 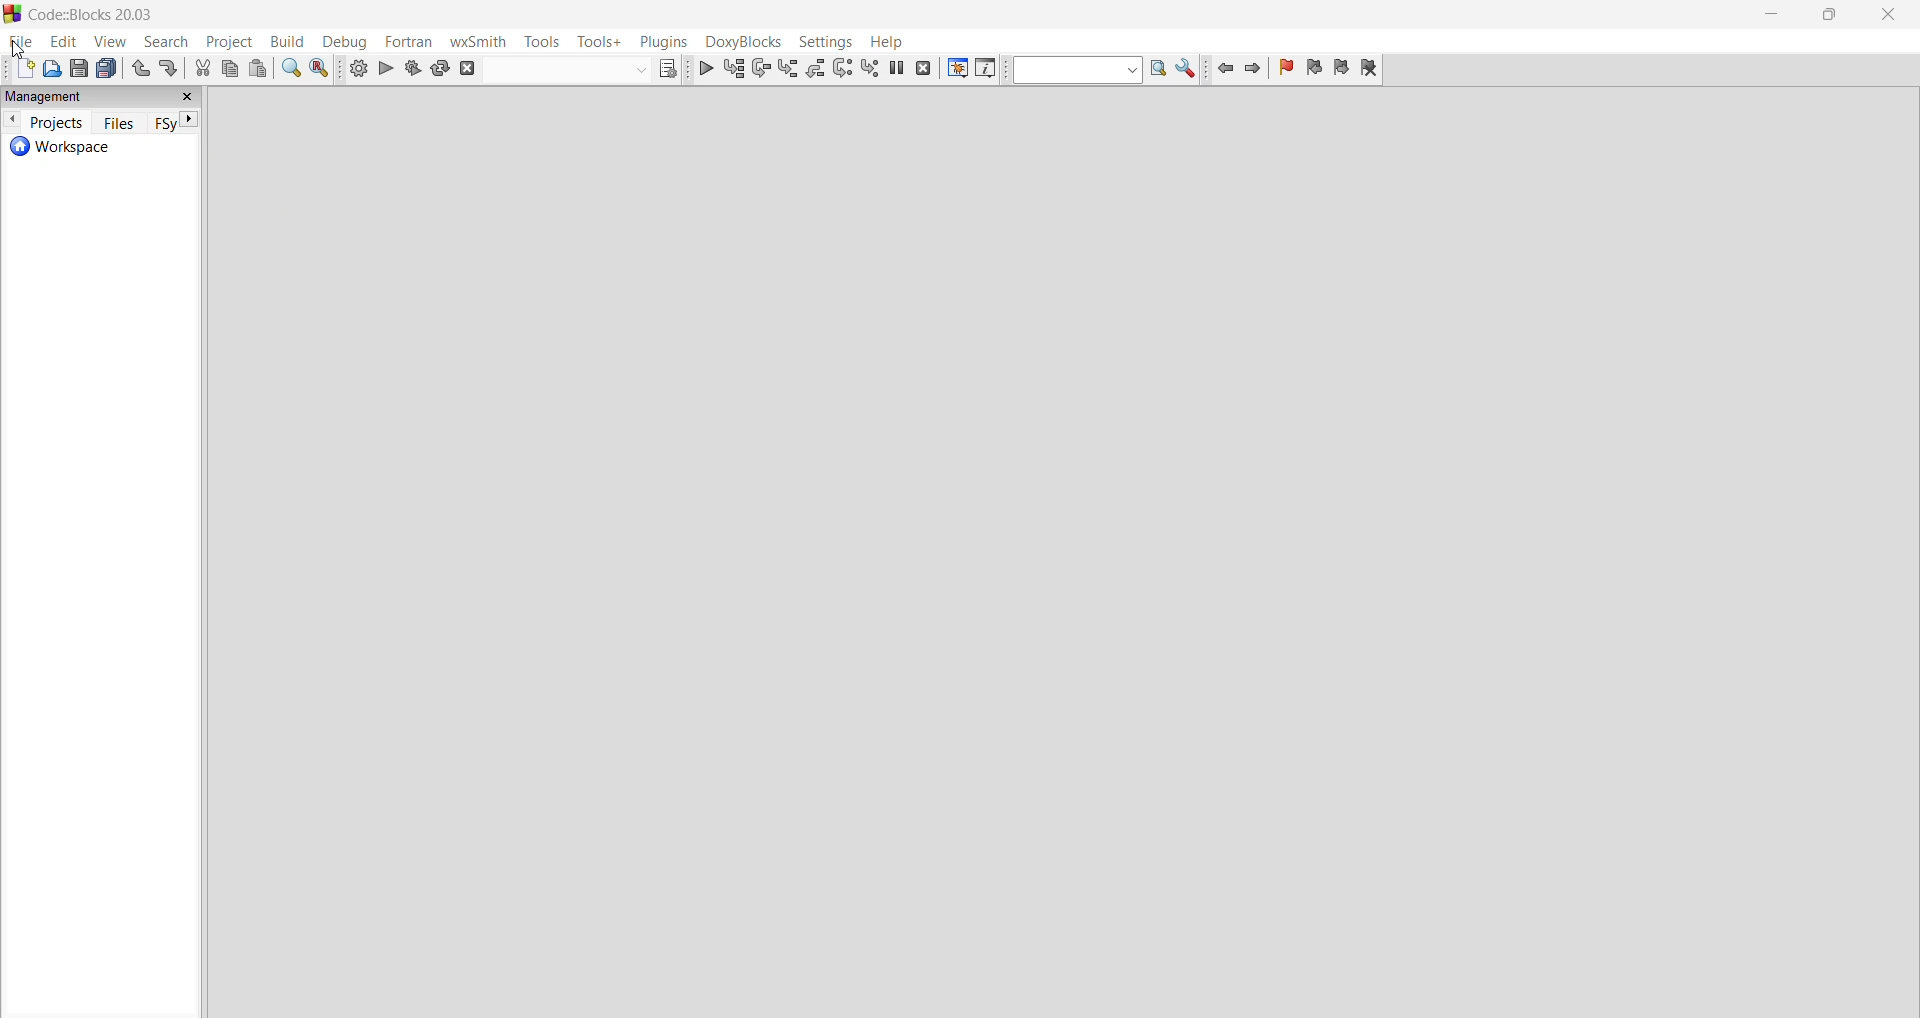 What do you see at coordinates (139, 68) in the screenshot?
I see `undo` at bounding box center [139, 68].